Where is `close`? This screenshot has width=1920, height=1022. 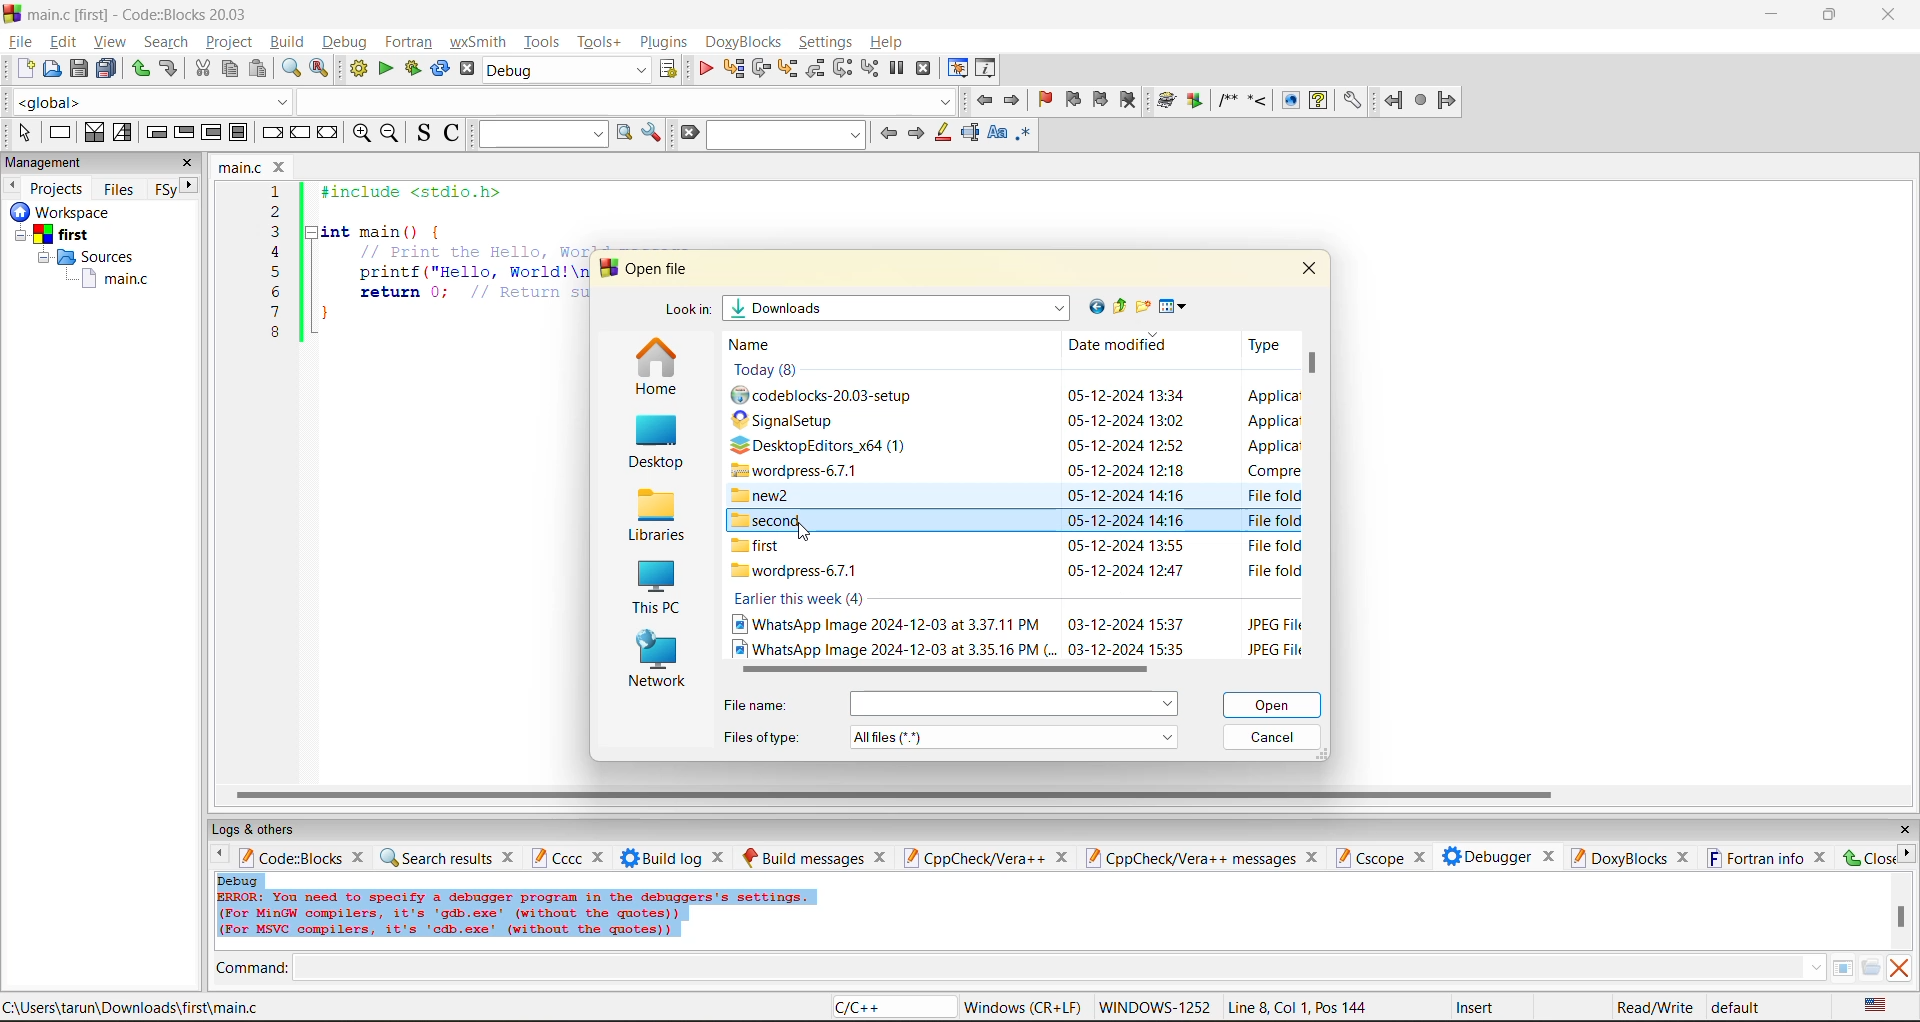
close is located at coordinates (1309, 267).